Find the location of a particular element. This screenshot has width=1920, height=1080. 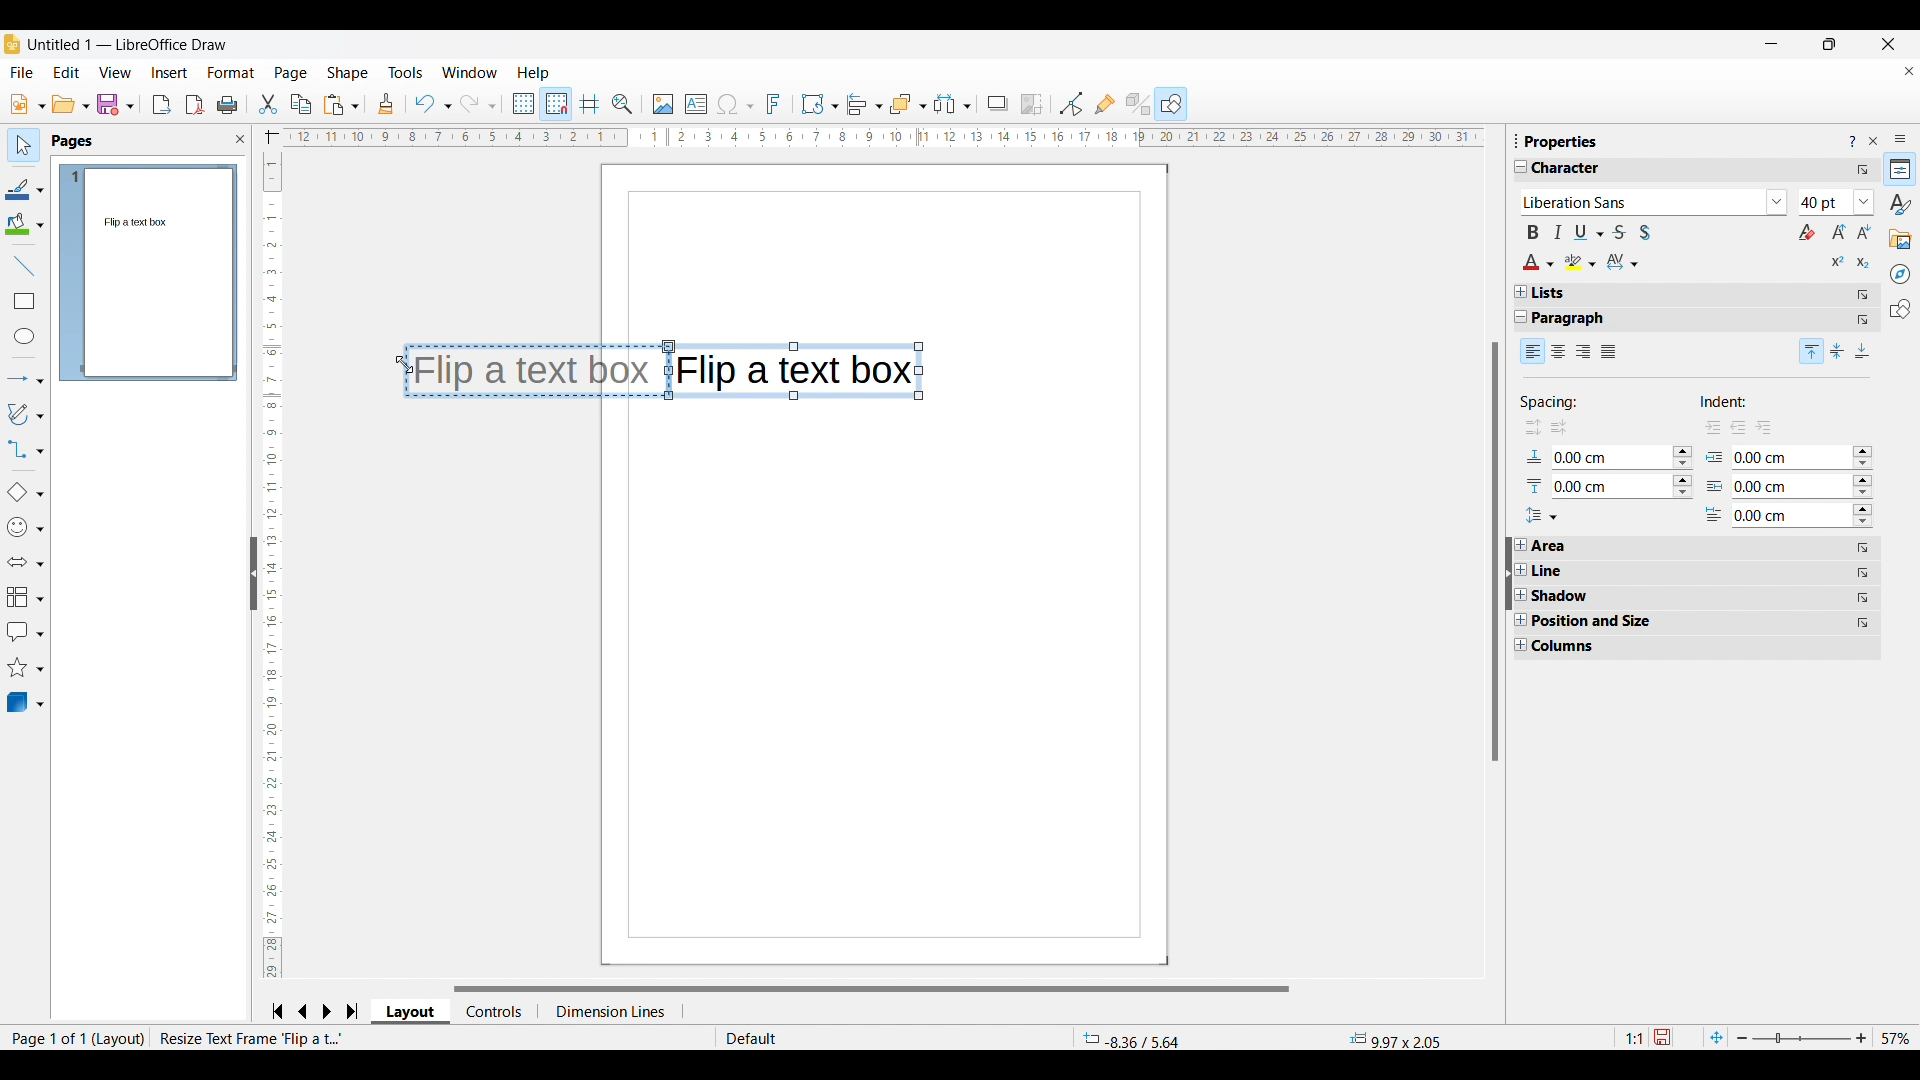

sub indent is located at coordinates (1770, 426).